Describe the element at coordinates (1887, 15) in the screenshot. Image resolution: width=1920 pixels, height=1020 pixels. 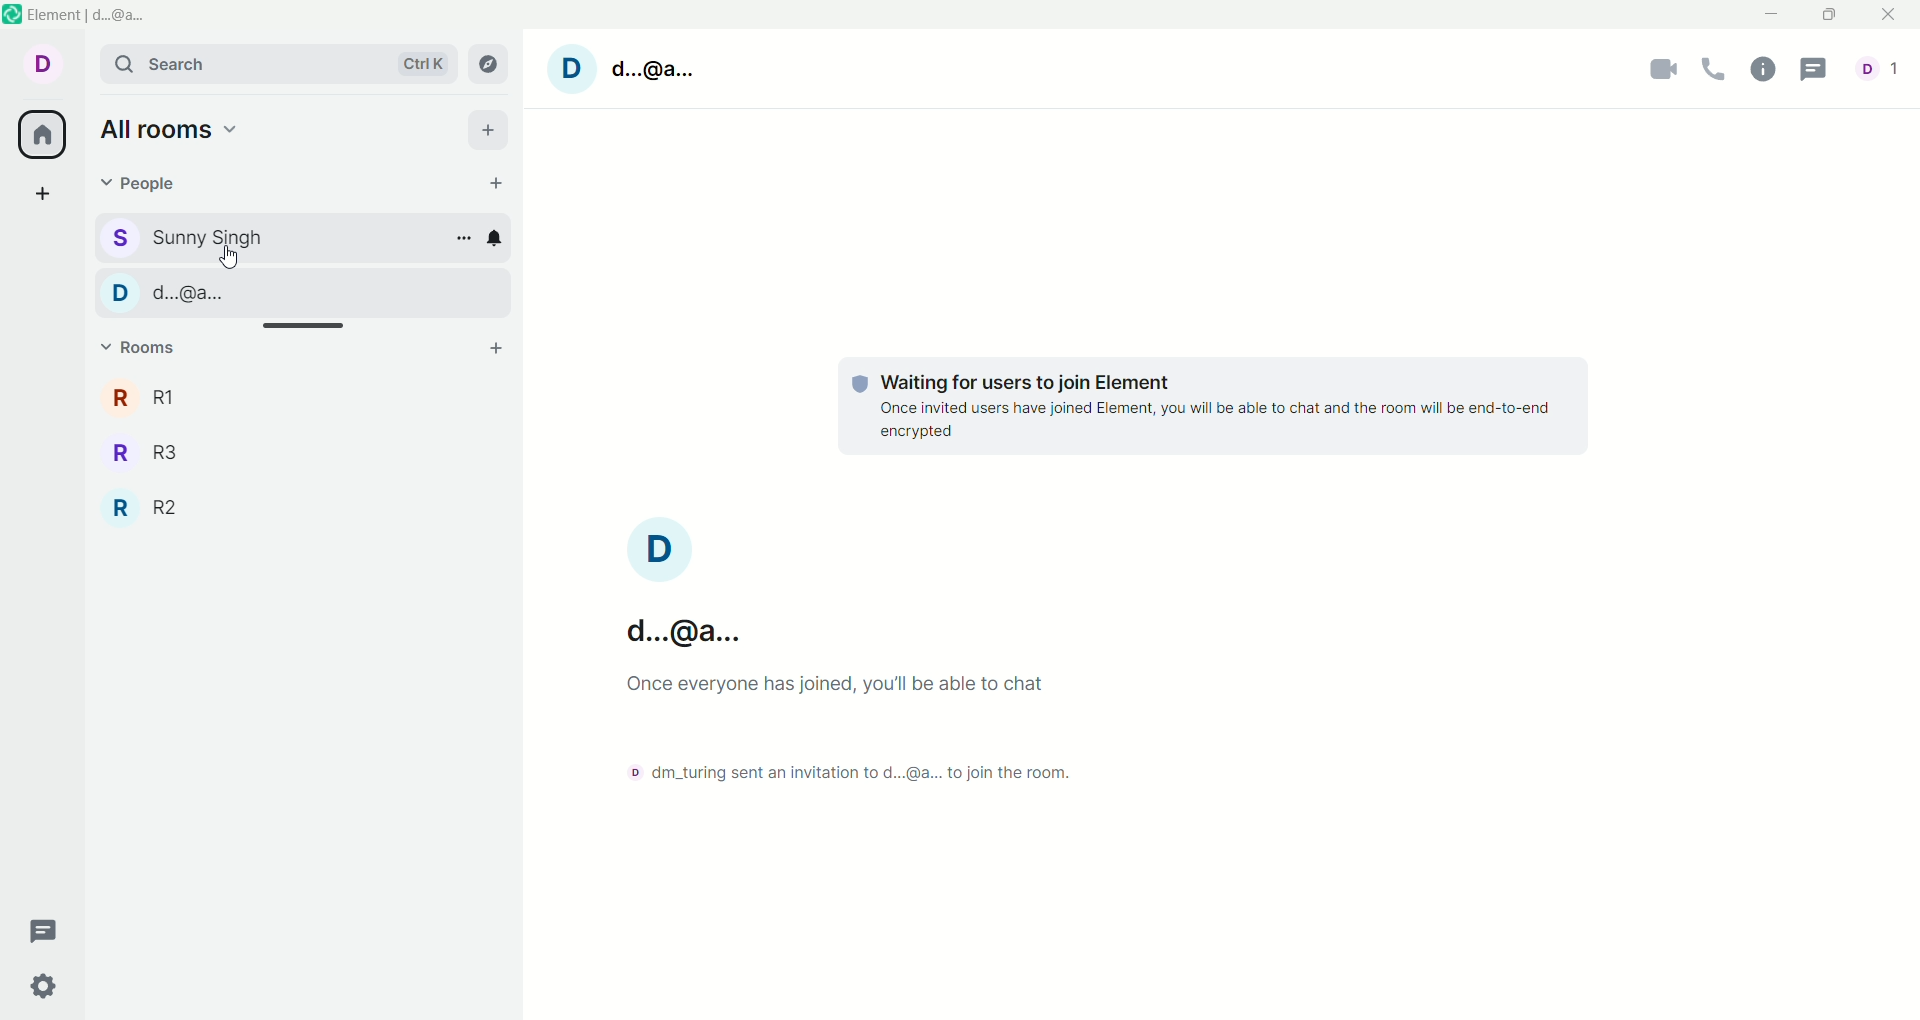
I see `close` at that location.